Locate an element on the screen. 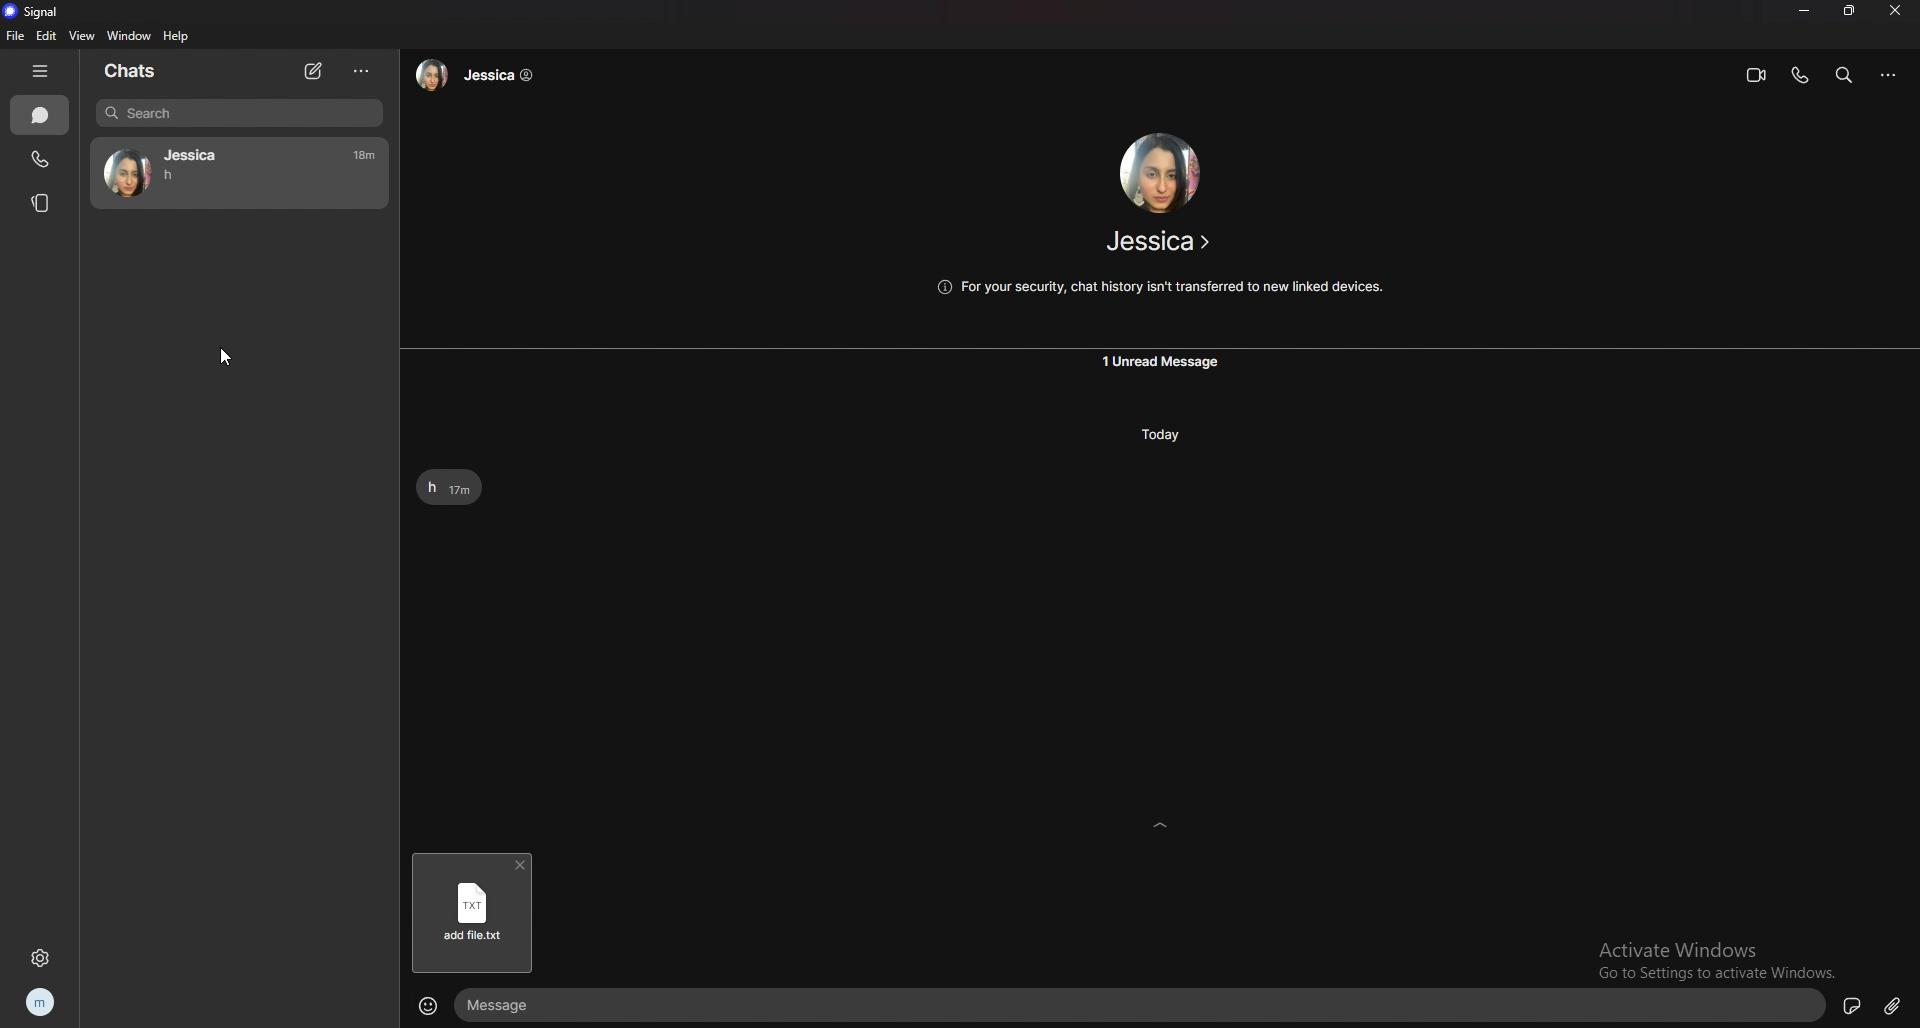 Image resolution: width=1920 pixels, height=1028 pixels. new chat is located at coordinates (315, 72).